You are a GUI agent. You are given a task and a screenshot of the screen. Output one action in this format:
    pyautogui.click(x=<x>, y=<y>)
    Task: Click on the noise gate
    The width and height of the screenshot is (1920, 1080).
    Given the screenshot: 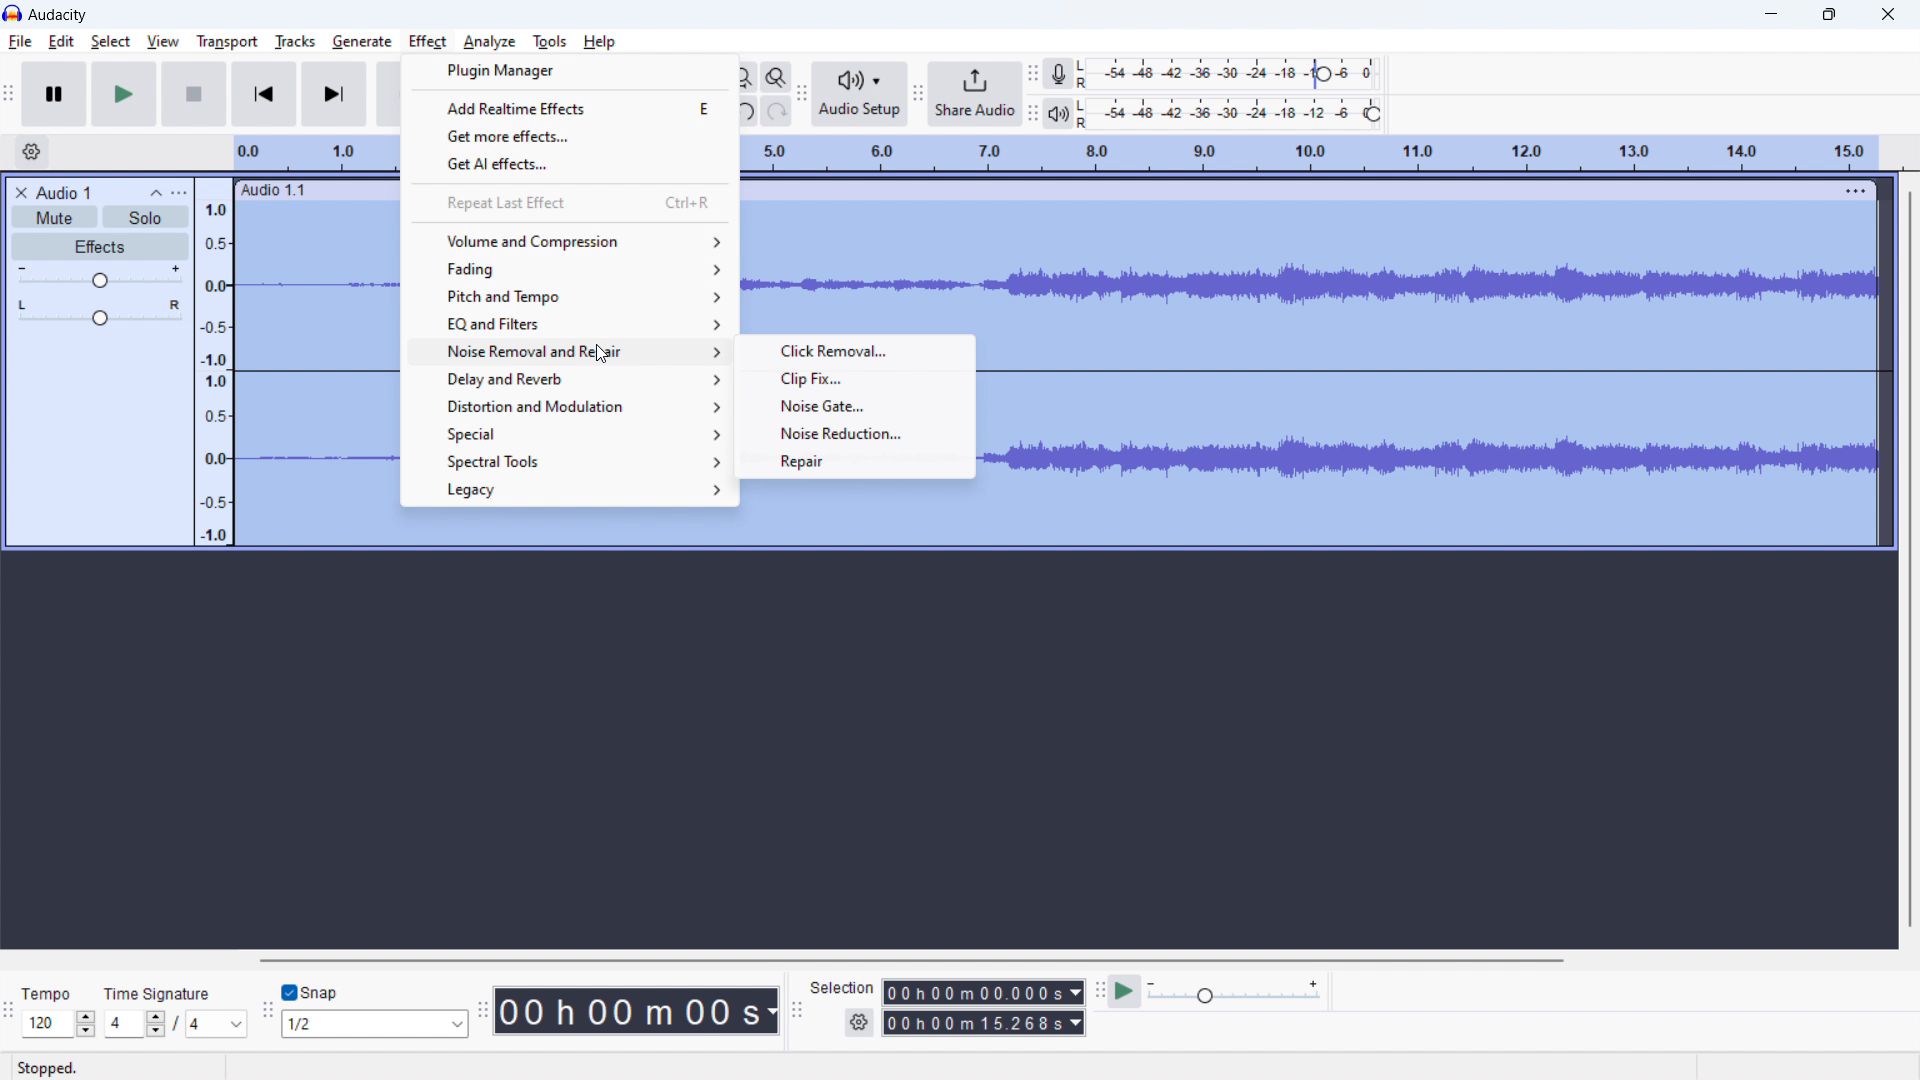 What is the action you would take?
    pyautogui.click(x=854, y=406)
    